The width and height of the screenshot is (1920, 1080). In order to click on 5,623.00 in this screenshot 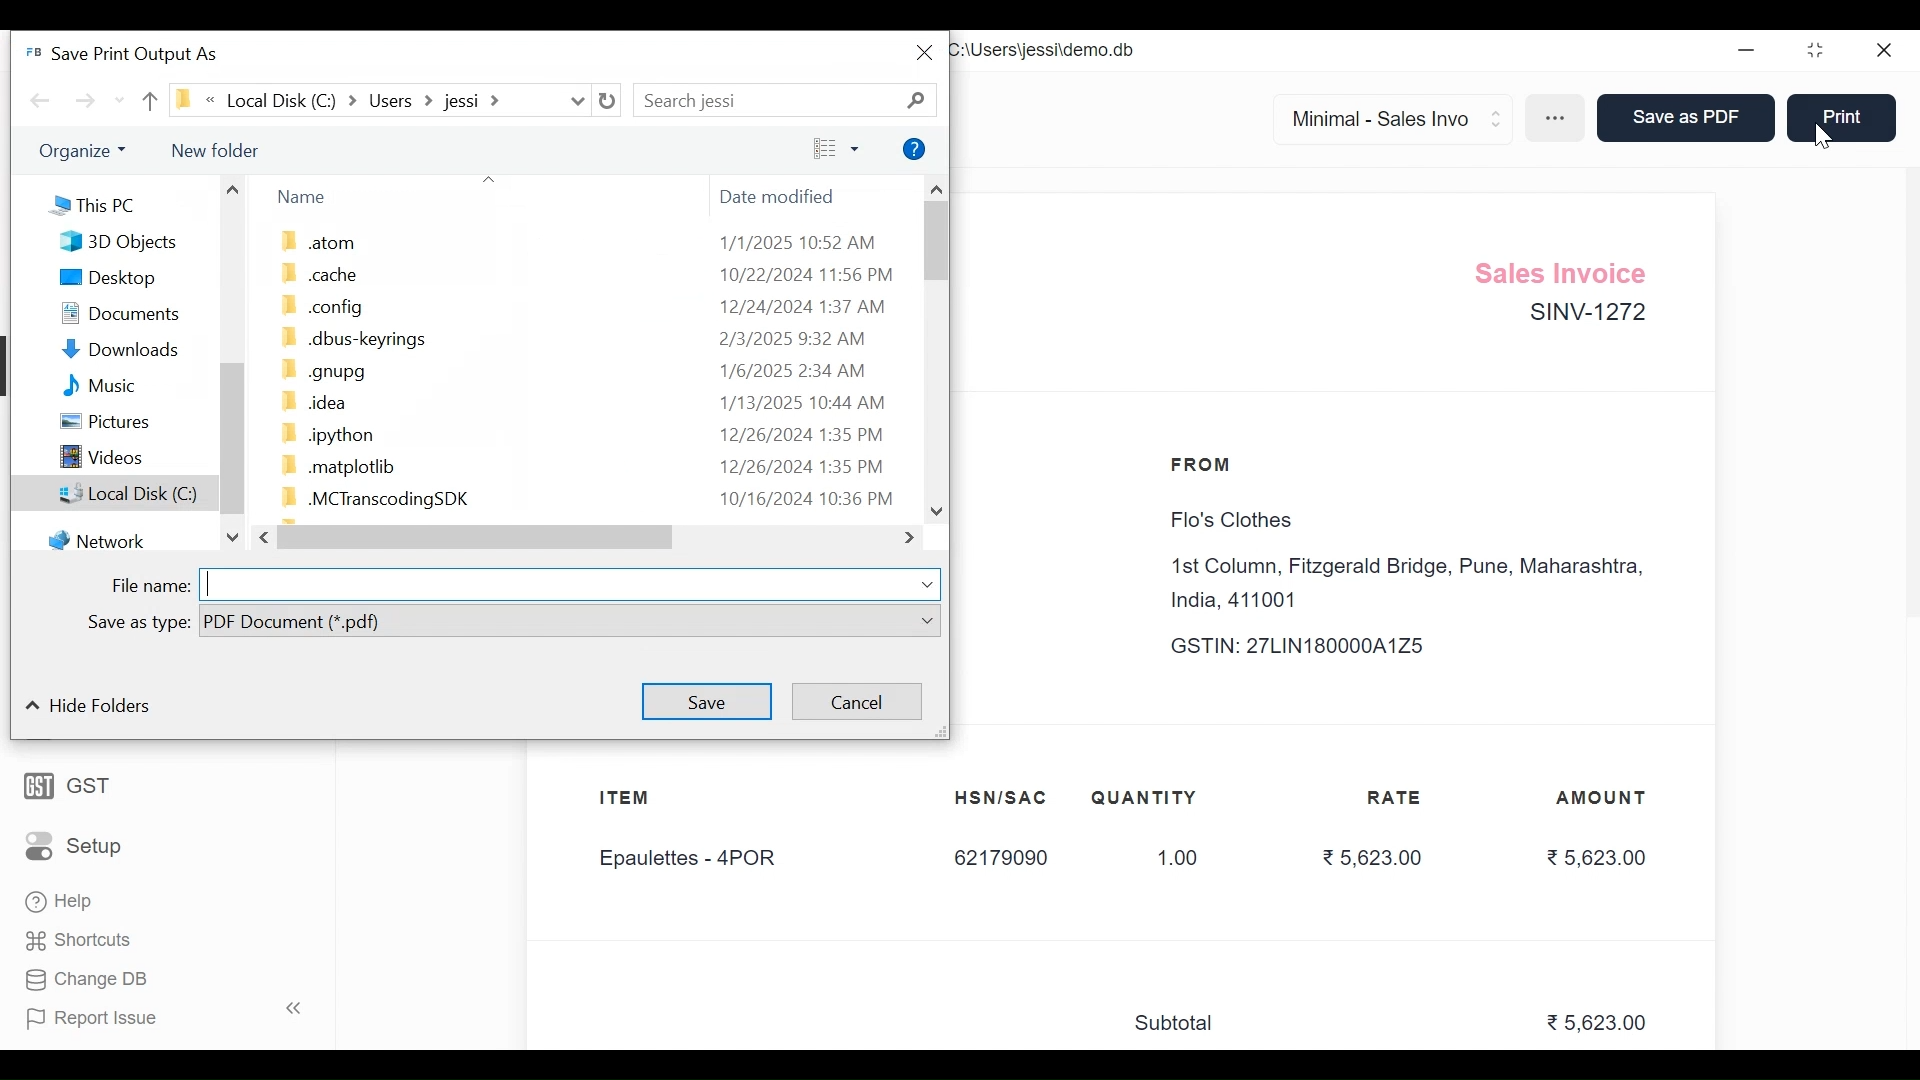, I will do `click(1596, 857)`.